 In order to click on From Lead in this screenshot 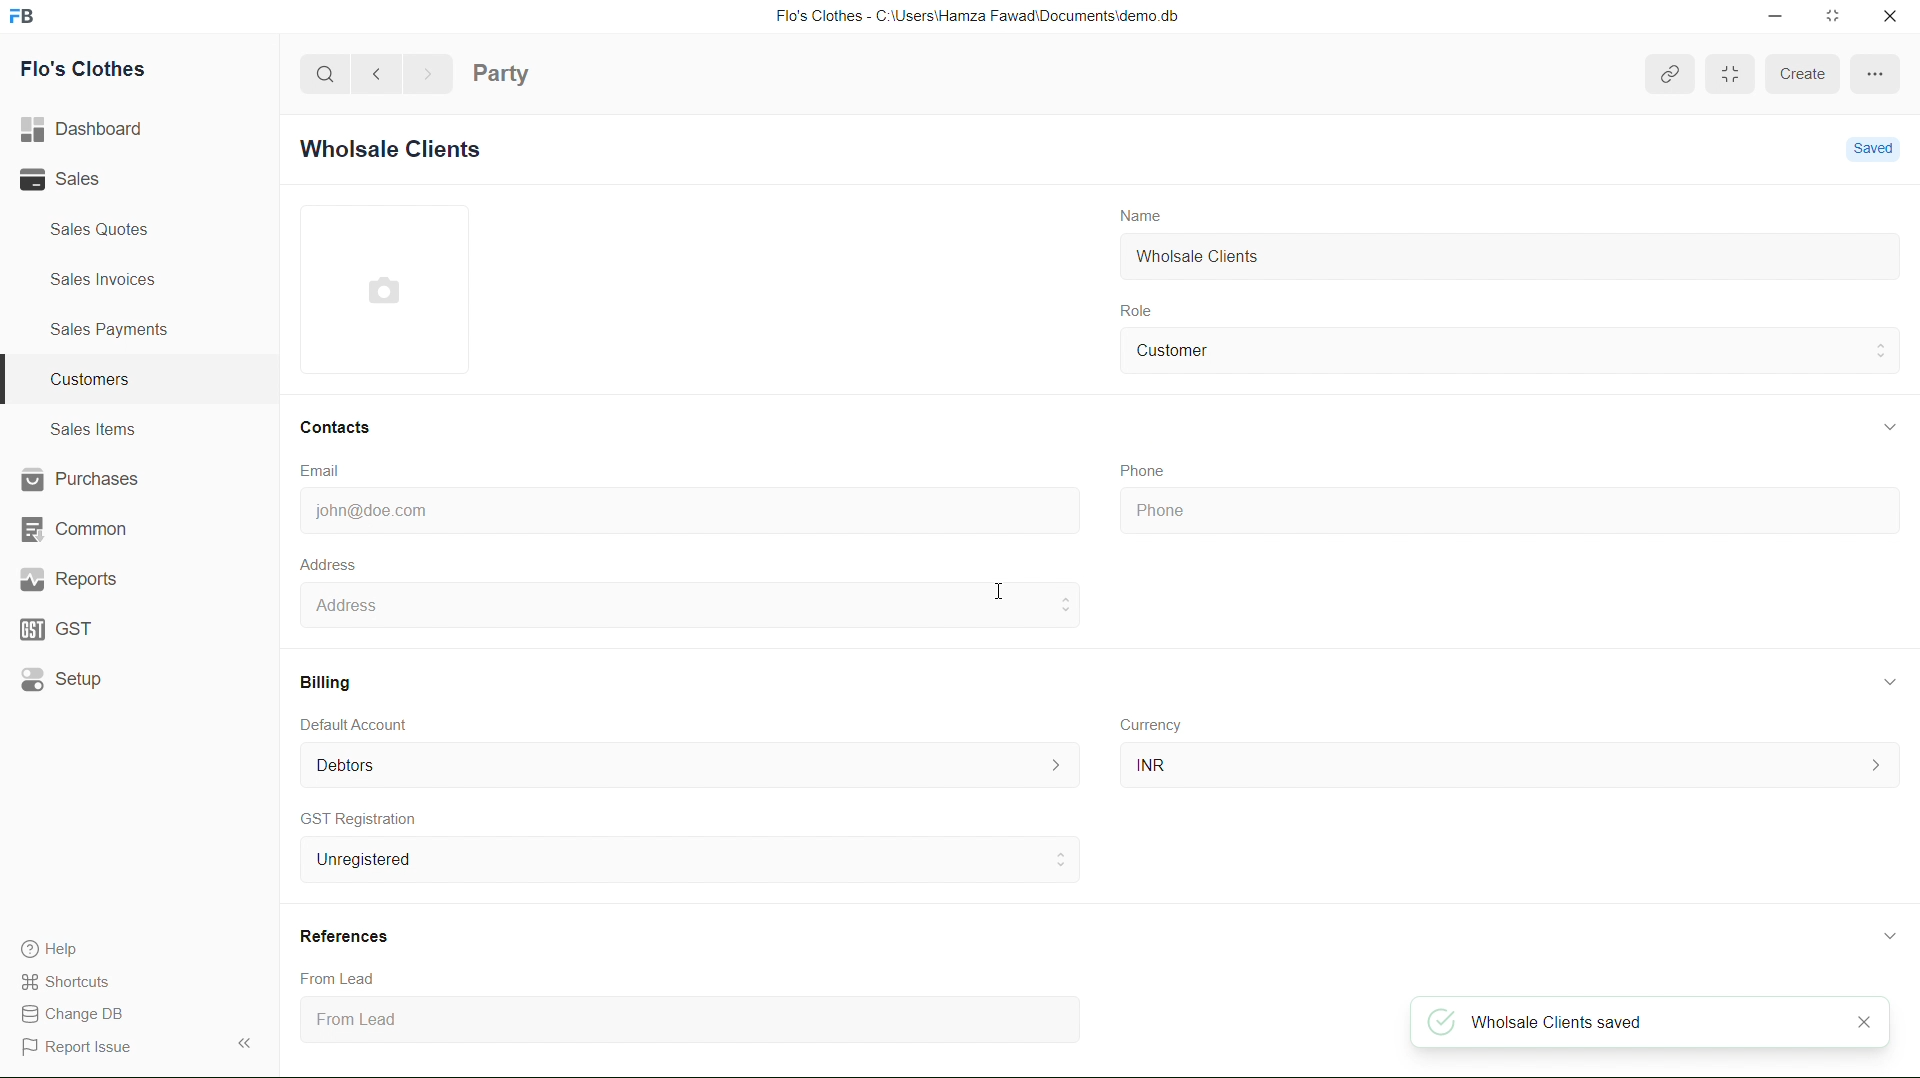, I will do `click(491, 1022)`.